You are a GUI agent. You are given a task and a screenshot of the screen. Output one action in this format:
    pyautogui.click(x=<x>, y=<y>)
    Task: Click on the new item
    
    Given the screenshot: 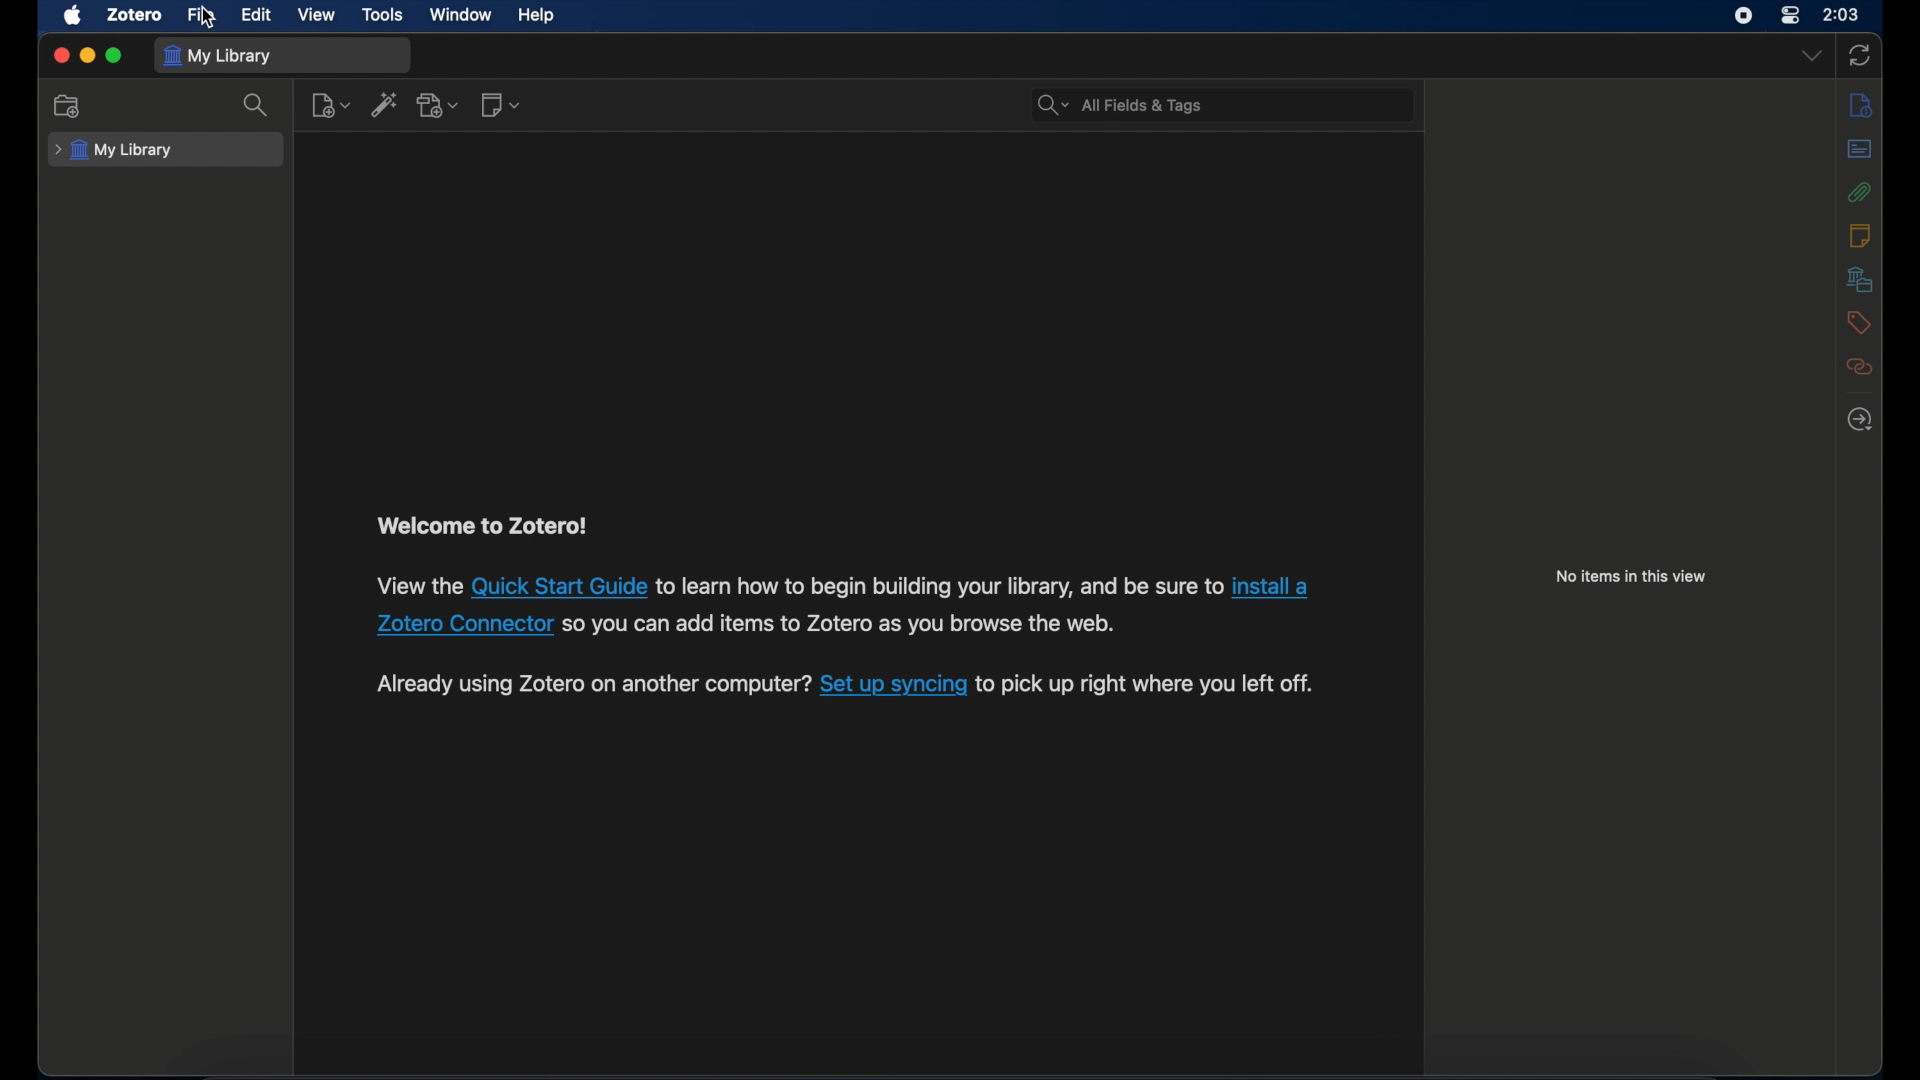 What is the action you would take?
    pyautogui.click(x=331, y=104)
    